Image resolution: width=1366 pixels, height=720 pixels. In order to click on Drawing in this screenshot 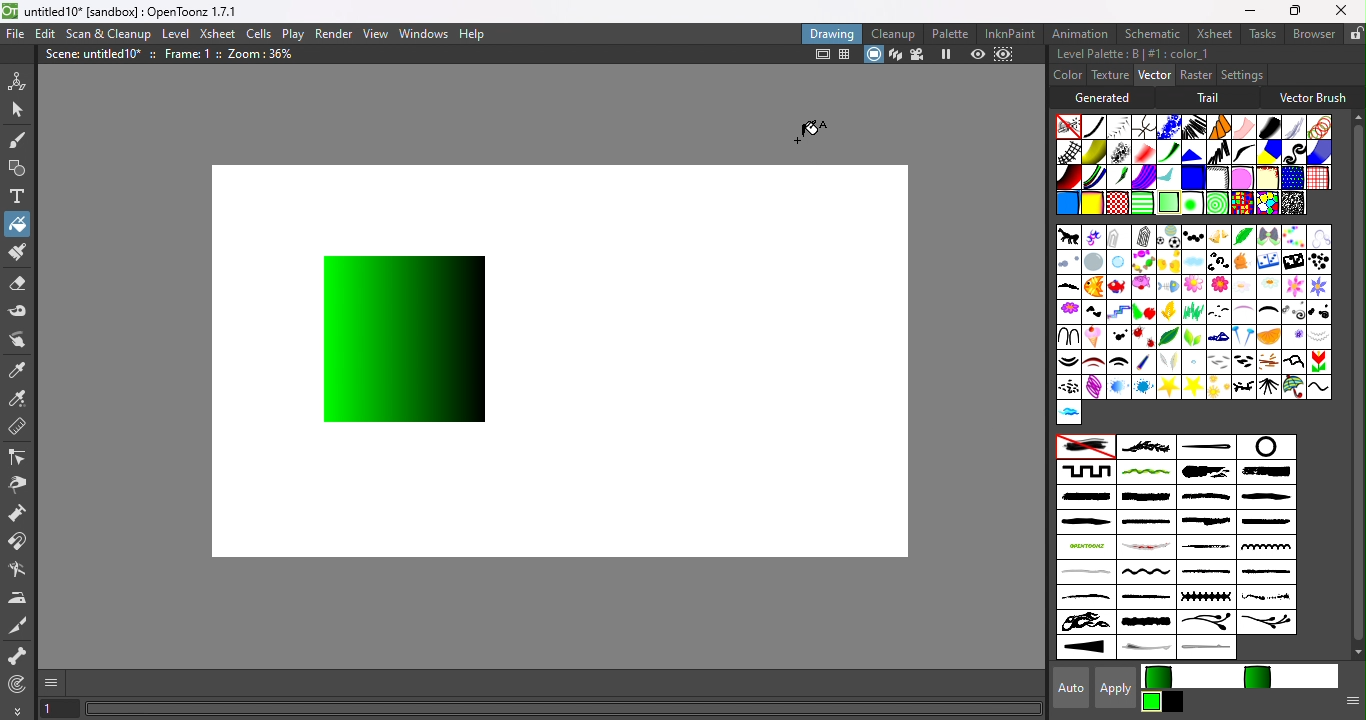, I will do `click(832, 33)`.